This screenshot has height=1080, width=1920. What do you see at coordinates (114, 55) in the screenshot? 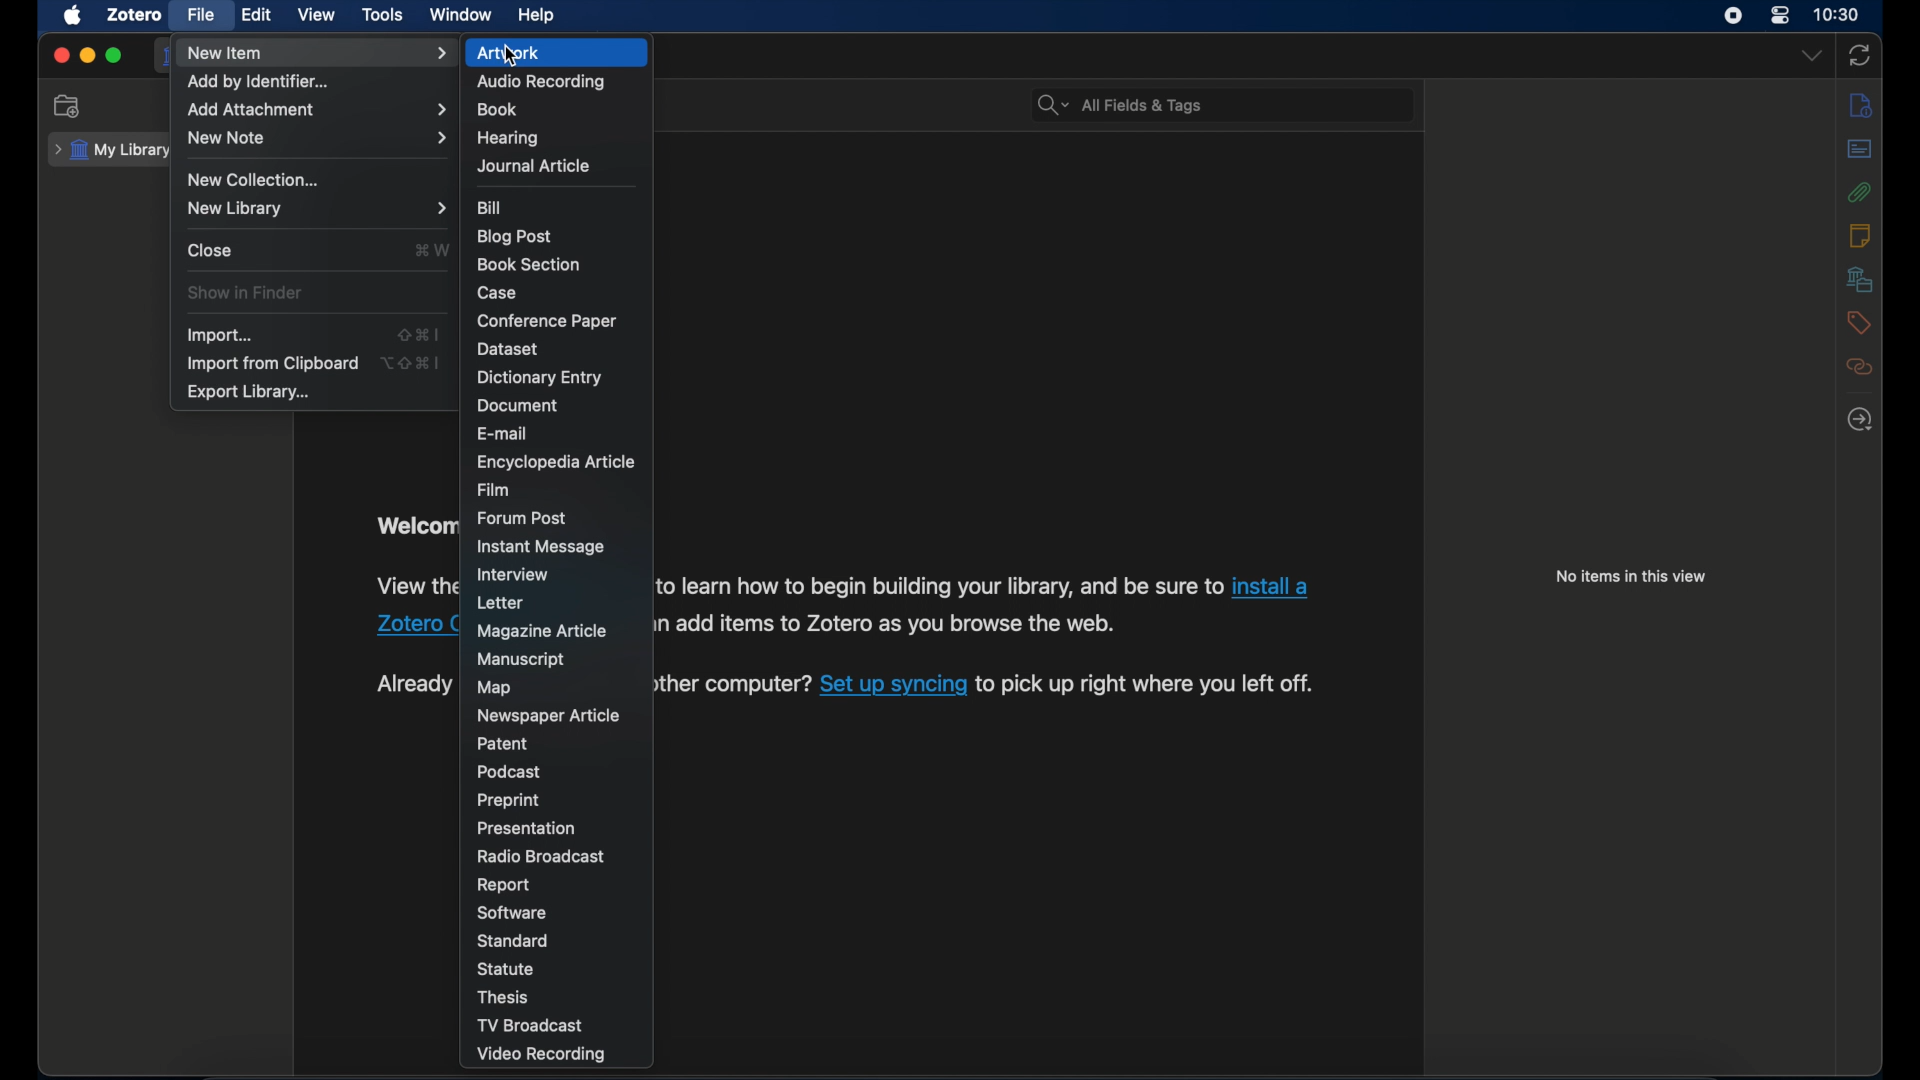
I see `maximize` at bounding box center [114, 55].